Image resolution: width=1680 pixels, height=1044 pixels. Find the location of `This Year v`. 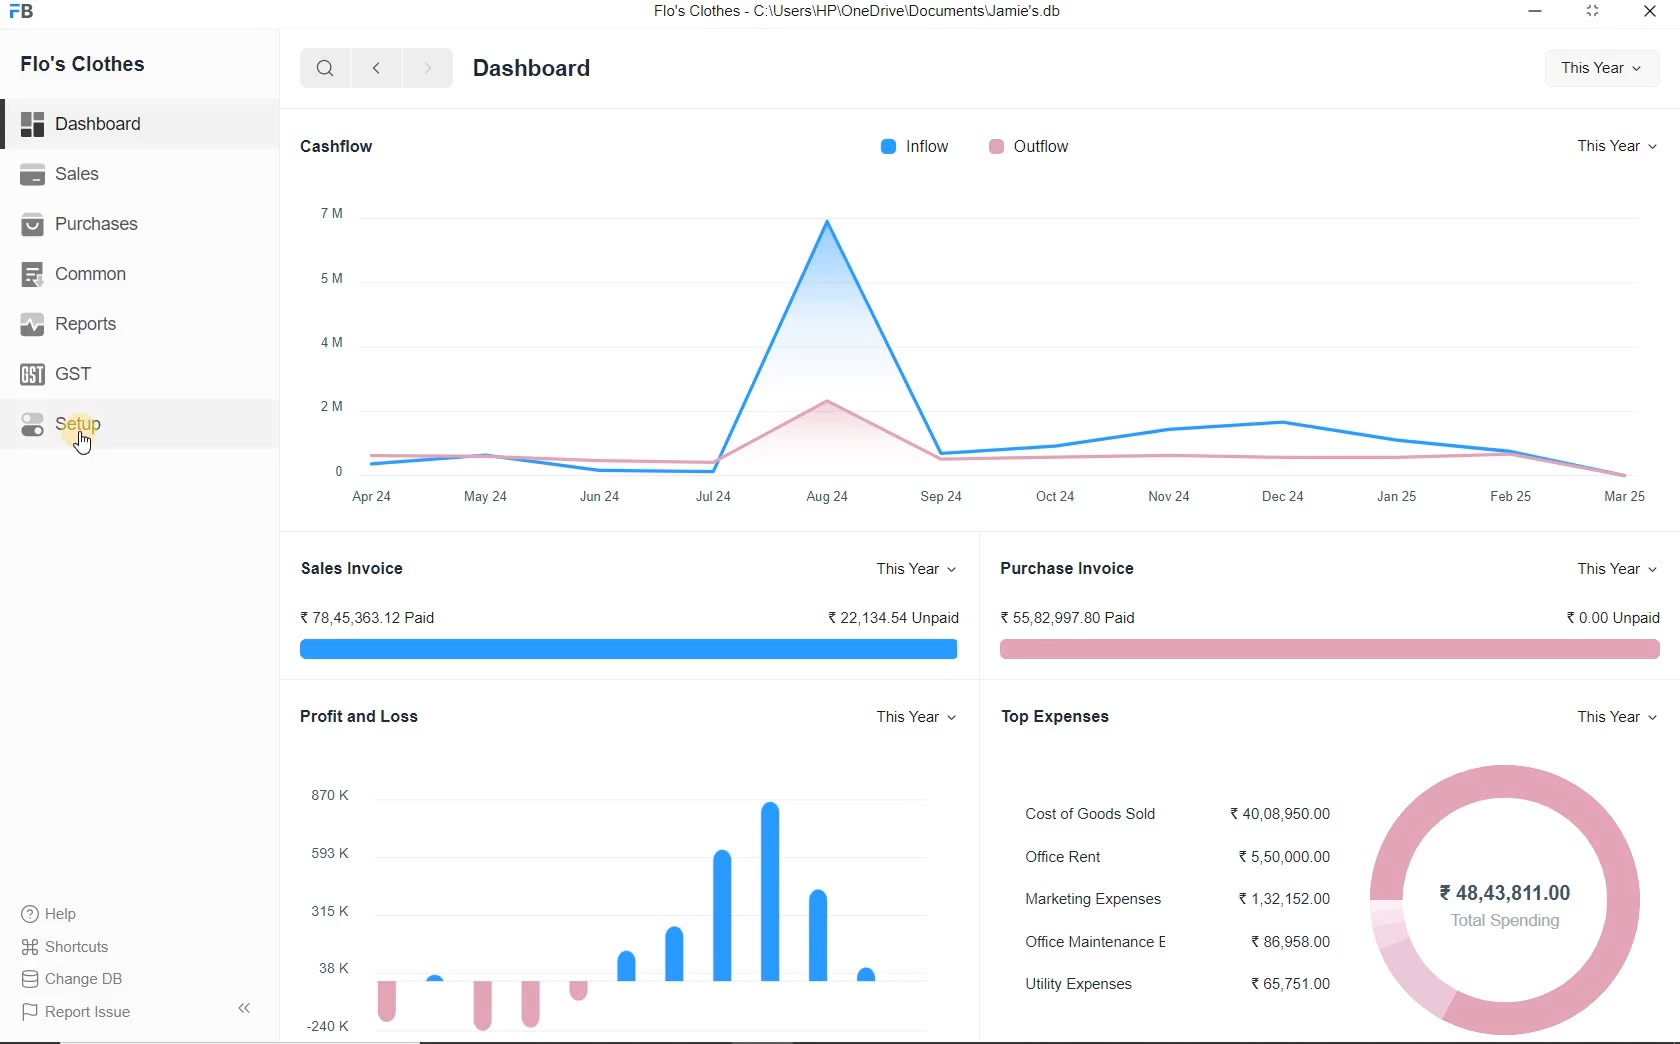

This Year v is located at coordinates (1619, 567).